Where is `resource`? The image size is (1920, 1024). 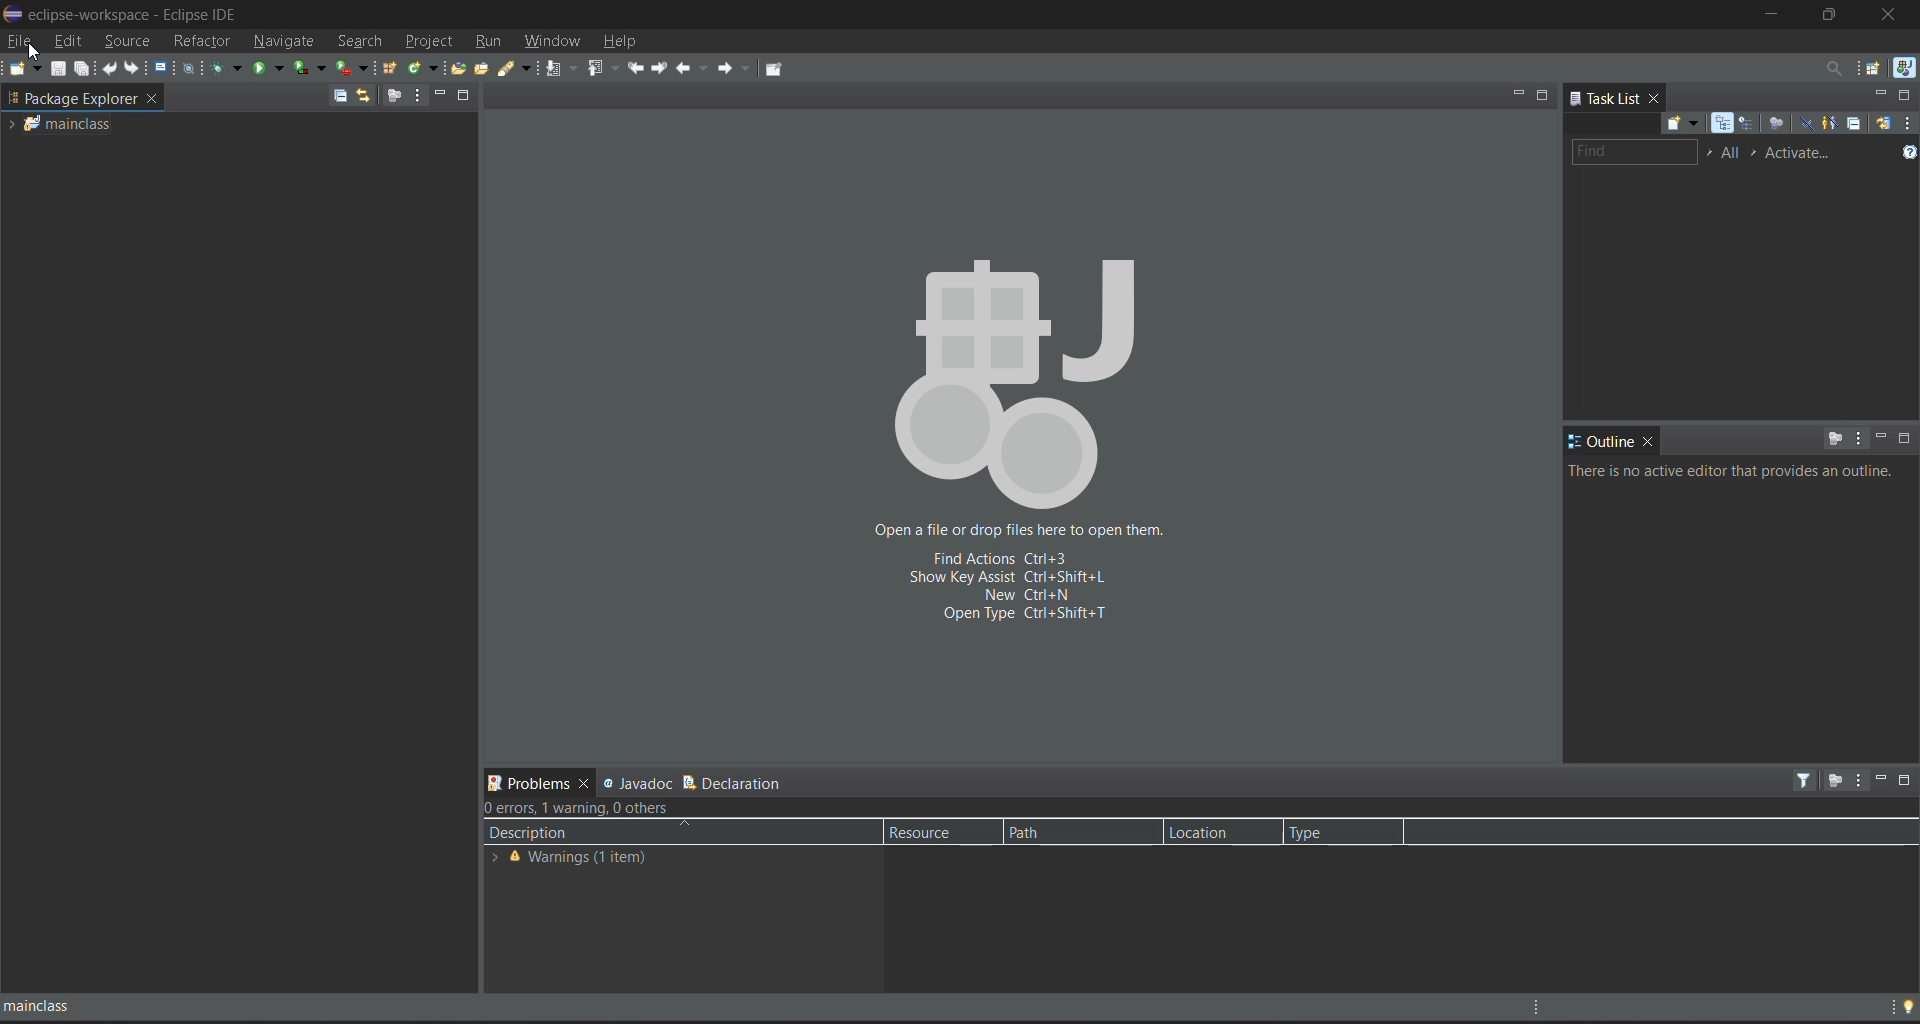
resource is located at coordinates (937, 833).